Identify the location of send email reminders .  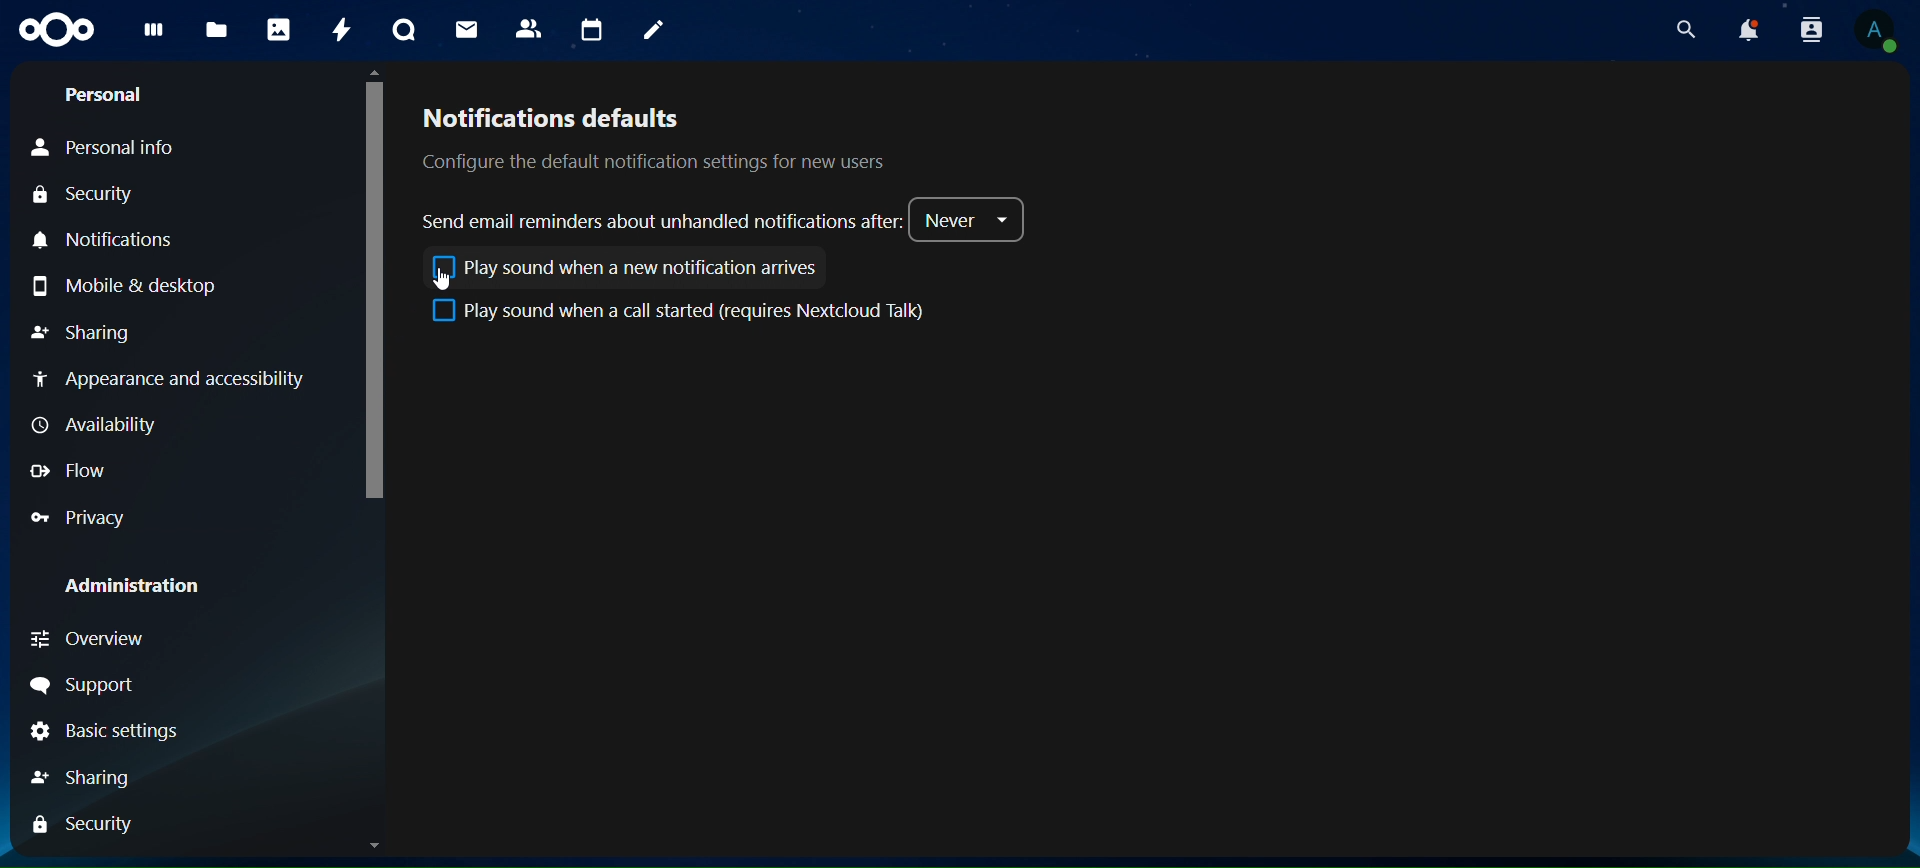
(661, 222).